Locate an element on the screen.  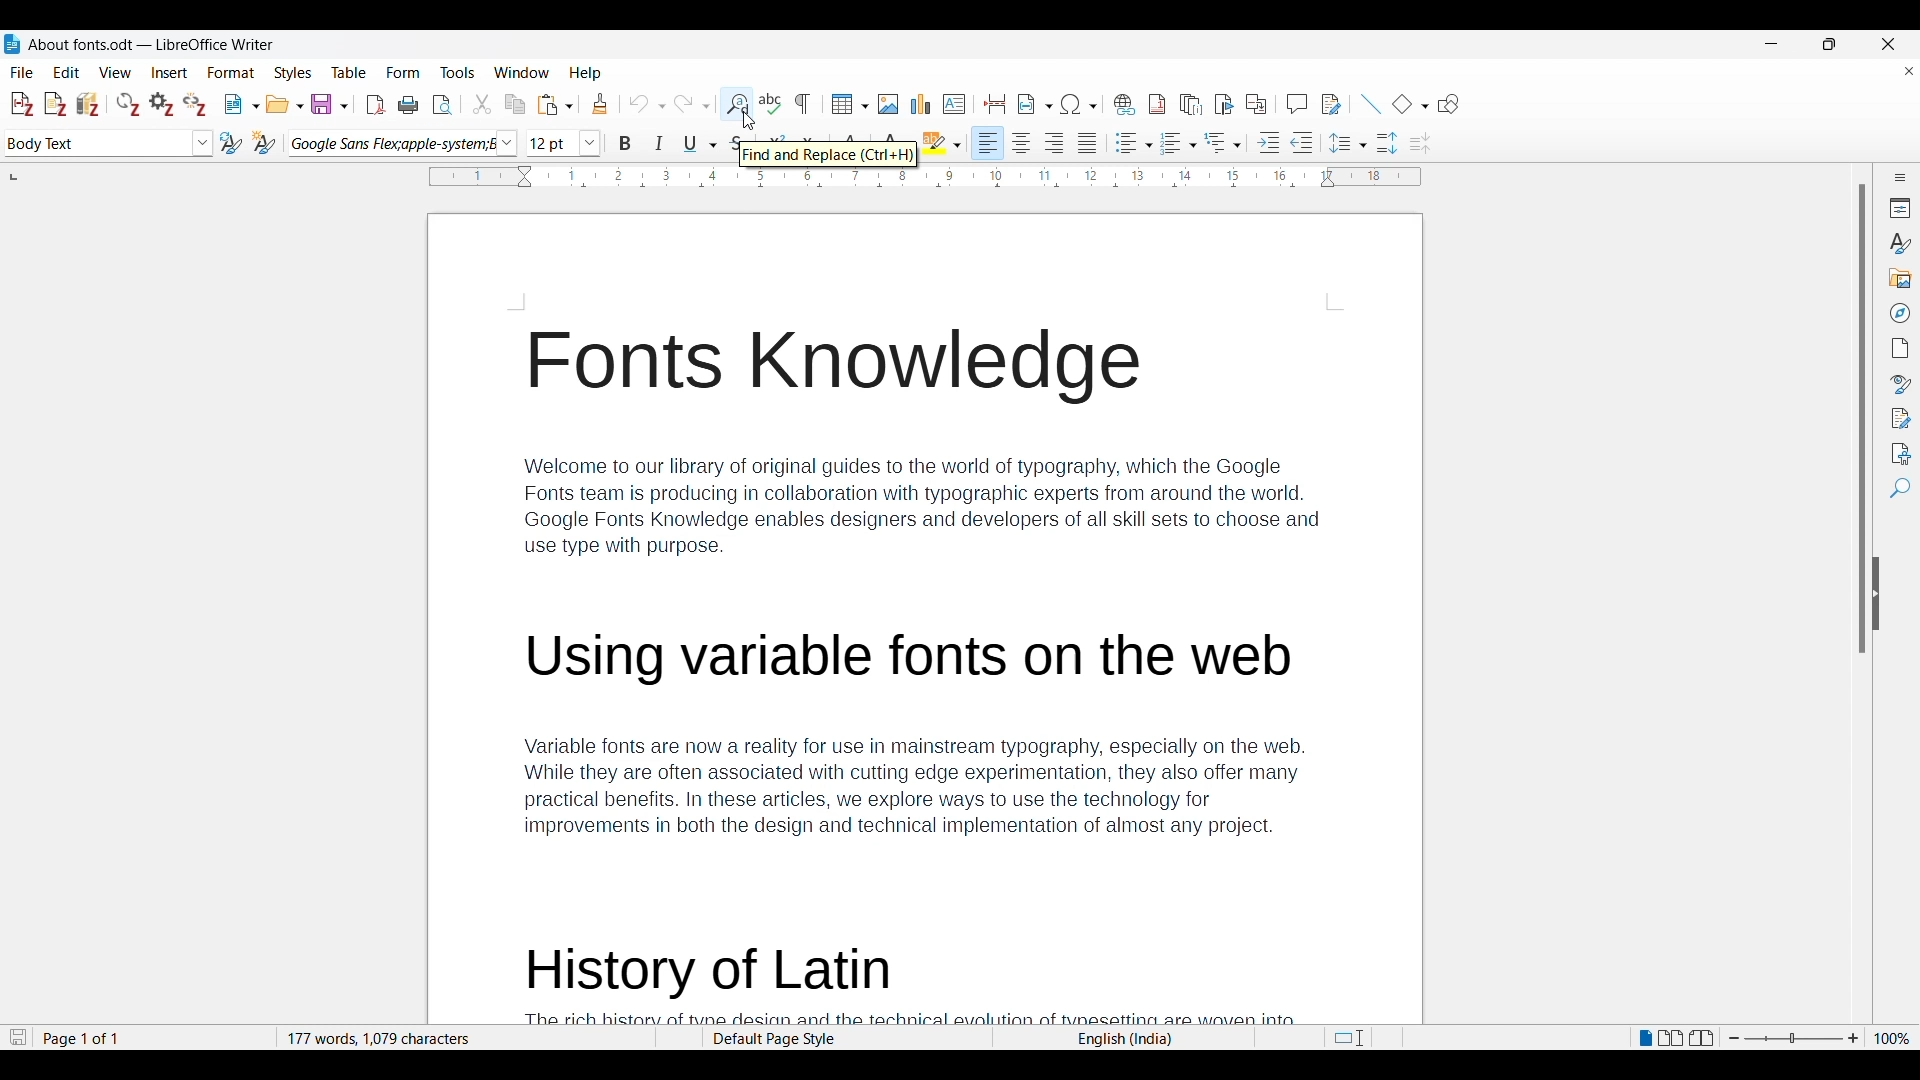
Copy is located at coordinates (515, 104).